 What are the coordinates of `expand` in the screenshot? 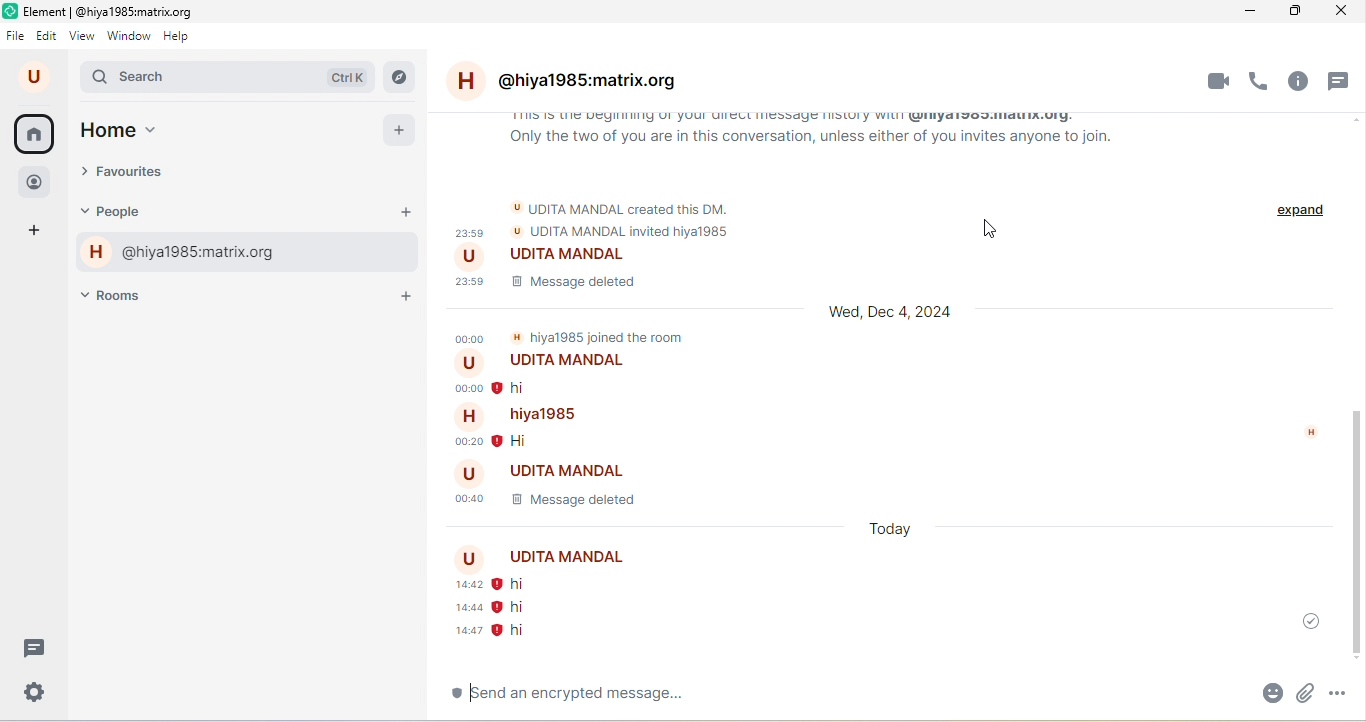 It's located at (1296, 238).